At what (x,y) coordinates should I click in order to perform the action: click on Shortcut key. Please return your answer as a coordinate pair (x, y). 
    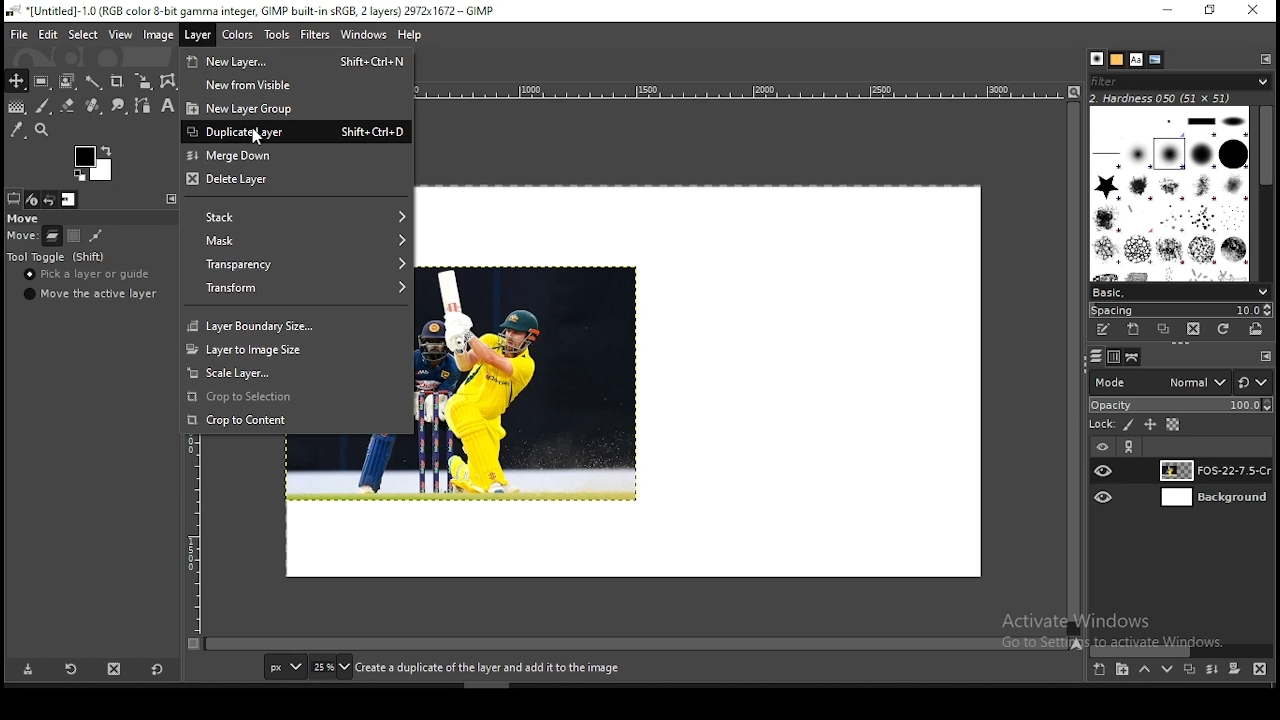
    Looking at the image, I should click on (367, 131).